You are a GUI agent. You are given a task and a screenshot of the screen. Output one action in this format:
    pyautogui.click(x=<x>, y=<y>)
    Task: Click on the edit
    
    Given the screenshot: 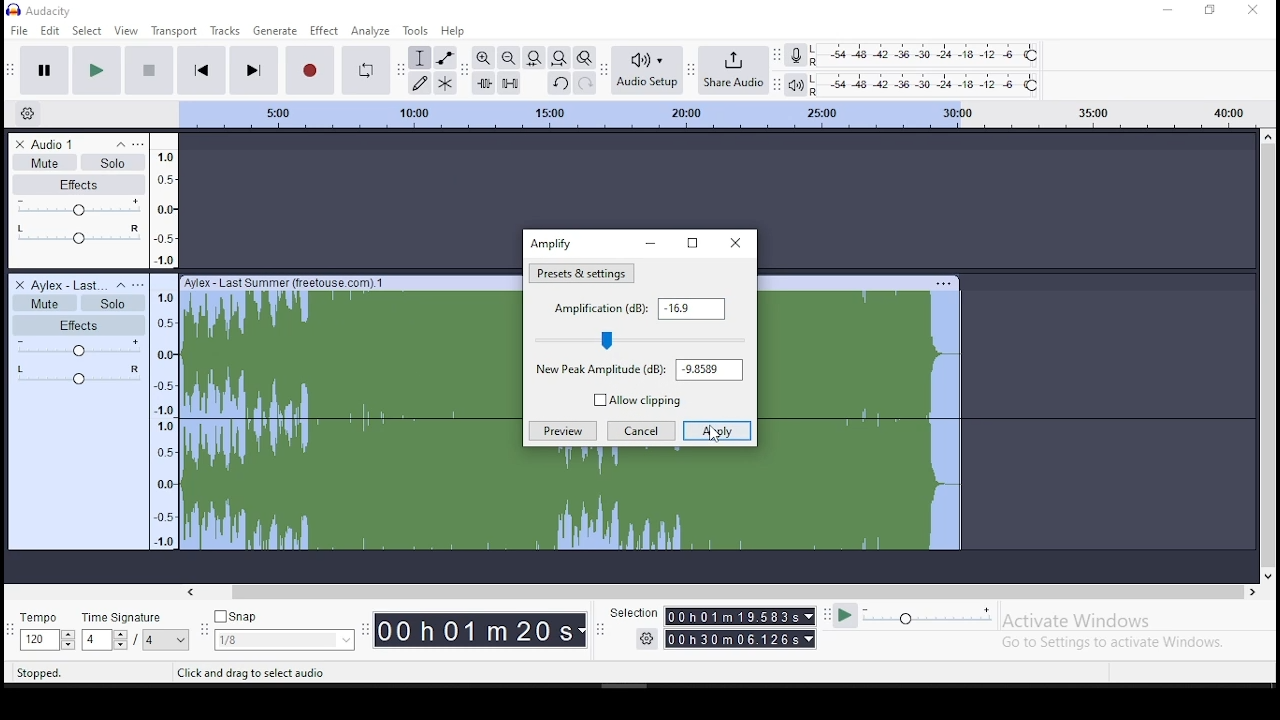 What is the action you would take?
    pyautogui.click(x=50, y=31)
    